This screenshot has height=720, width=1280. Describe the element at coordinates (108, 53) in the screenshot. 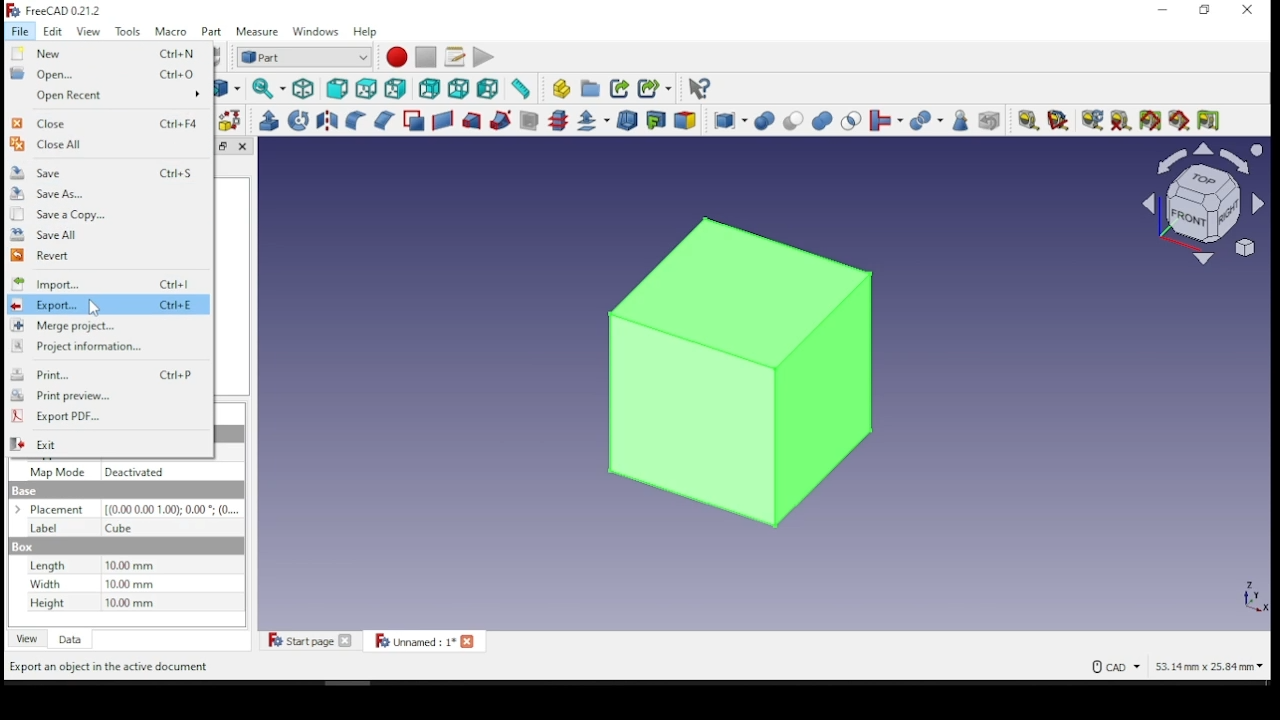

I see `new` at that location.